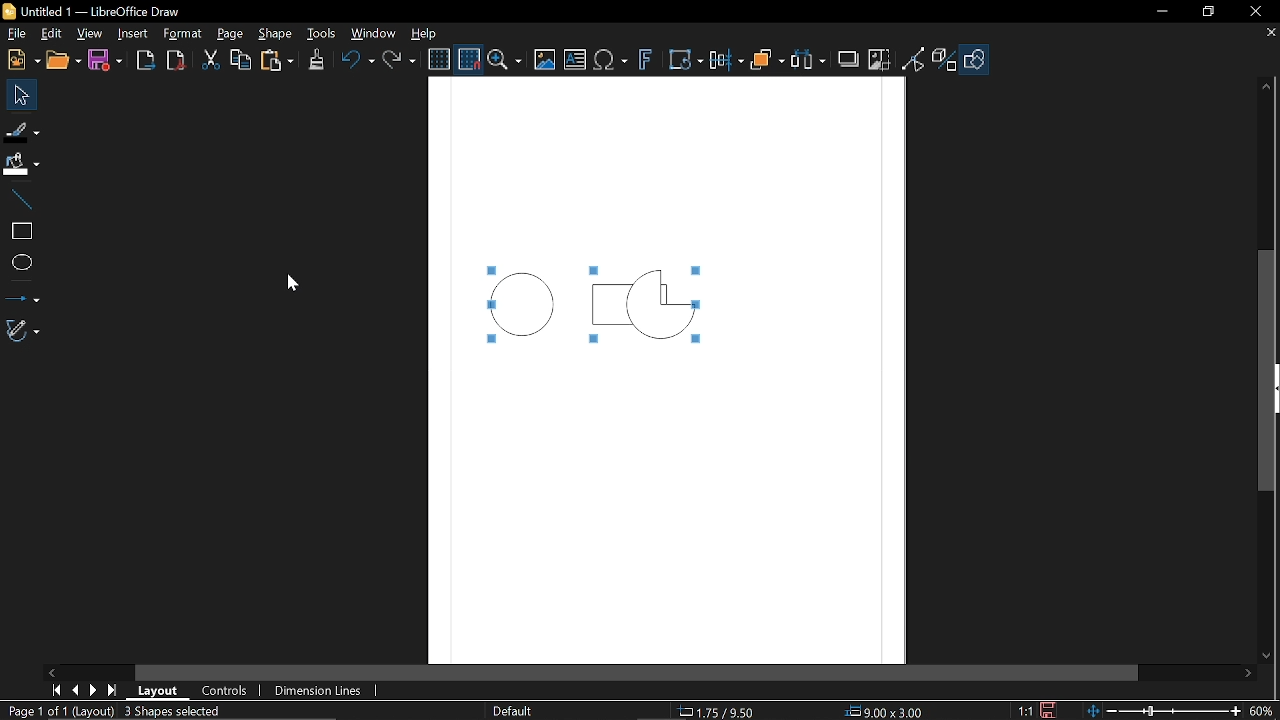 This screenshot has height=720, width=1280. Describe the element at coordinates (400, 61) in the screenshot. I see `Redo` at that location.